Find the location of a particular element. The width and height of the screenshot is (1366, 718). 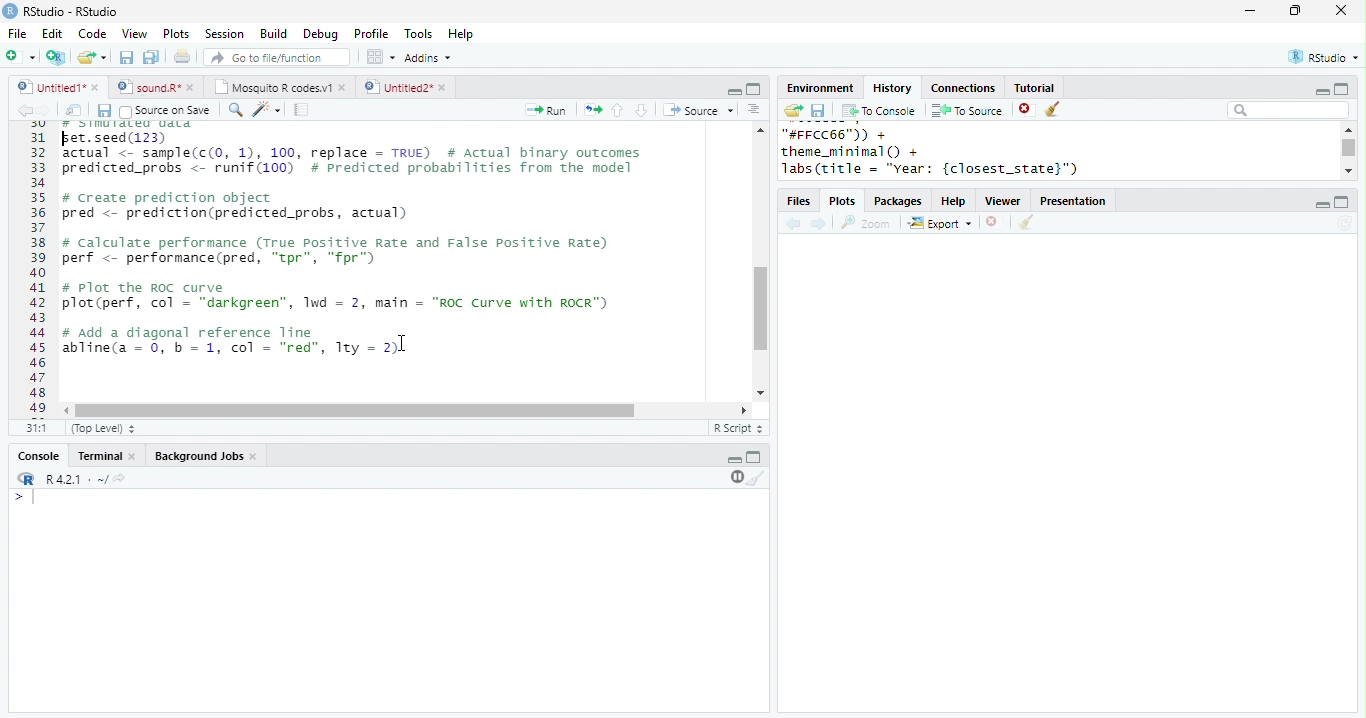

files is located at coordinates (800, 202).